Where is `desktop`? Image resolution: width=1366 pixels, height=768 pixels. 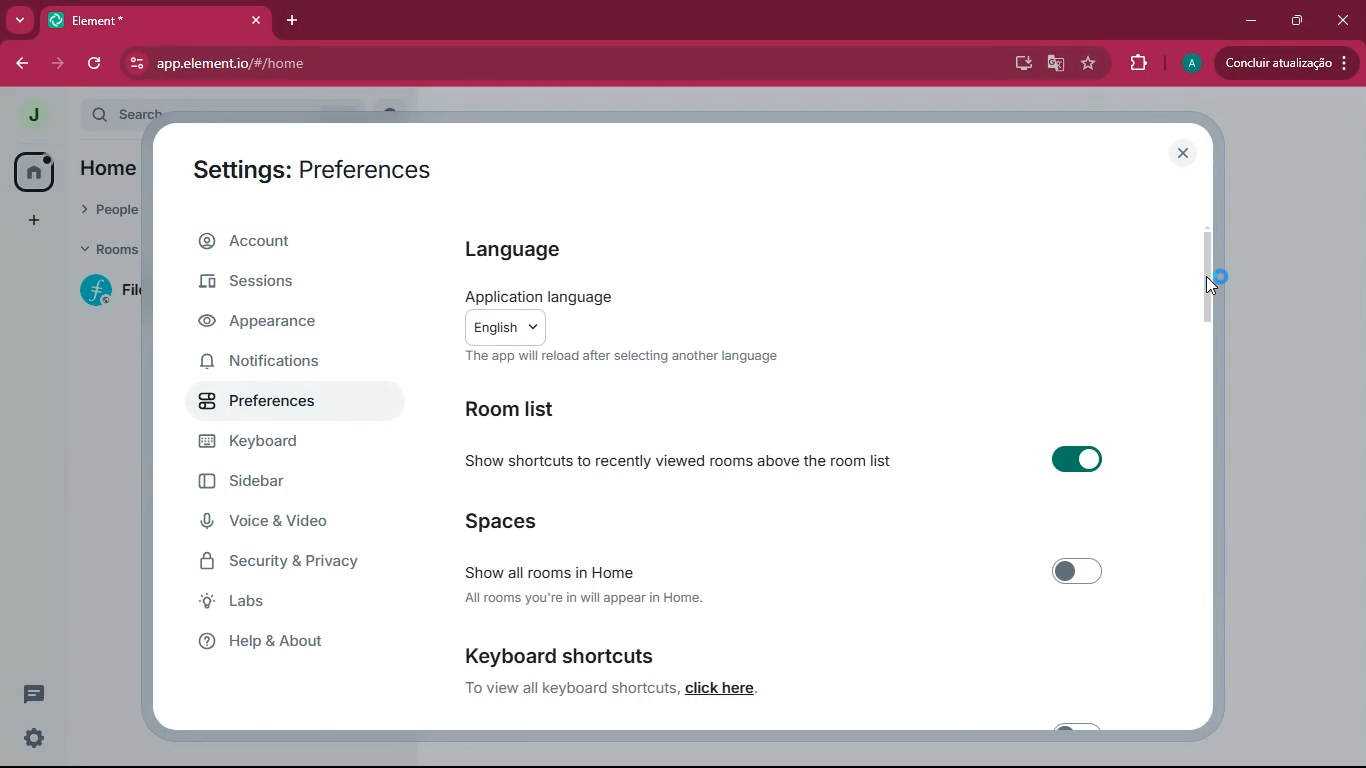 desktop is located at coordinates (1018, 65).